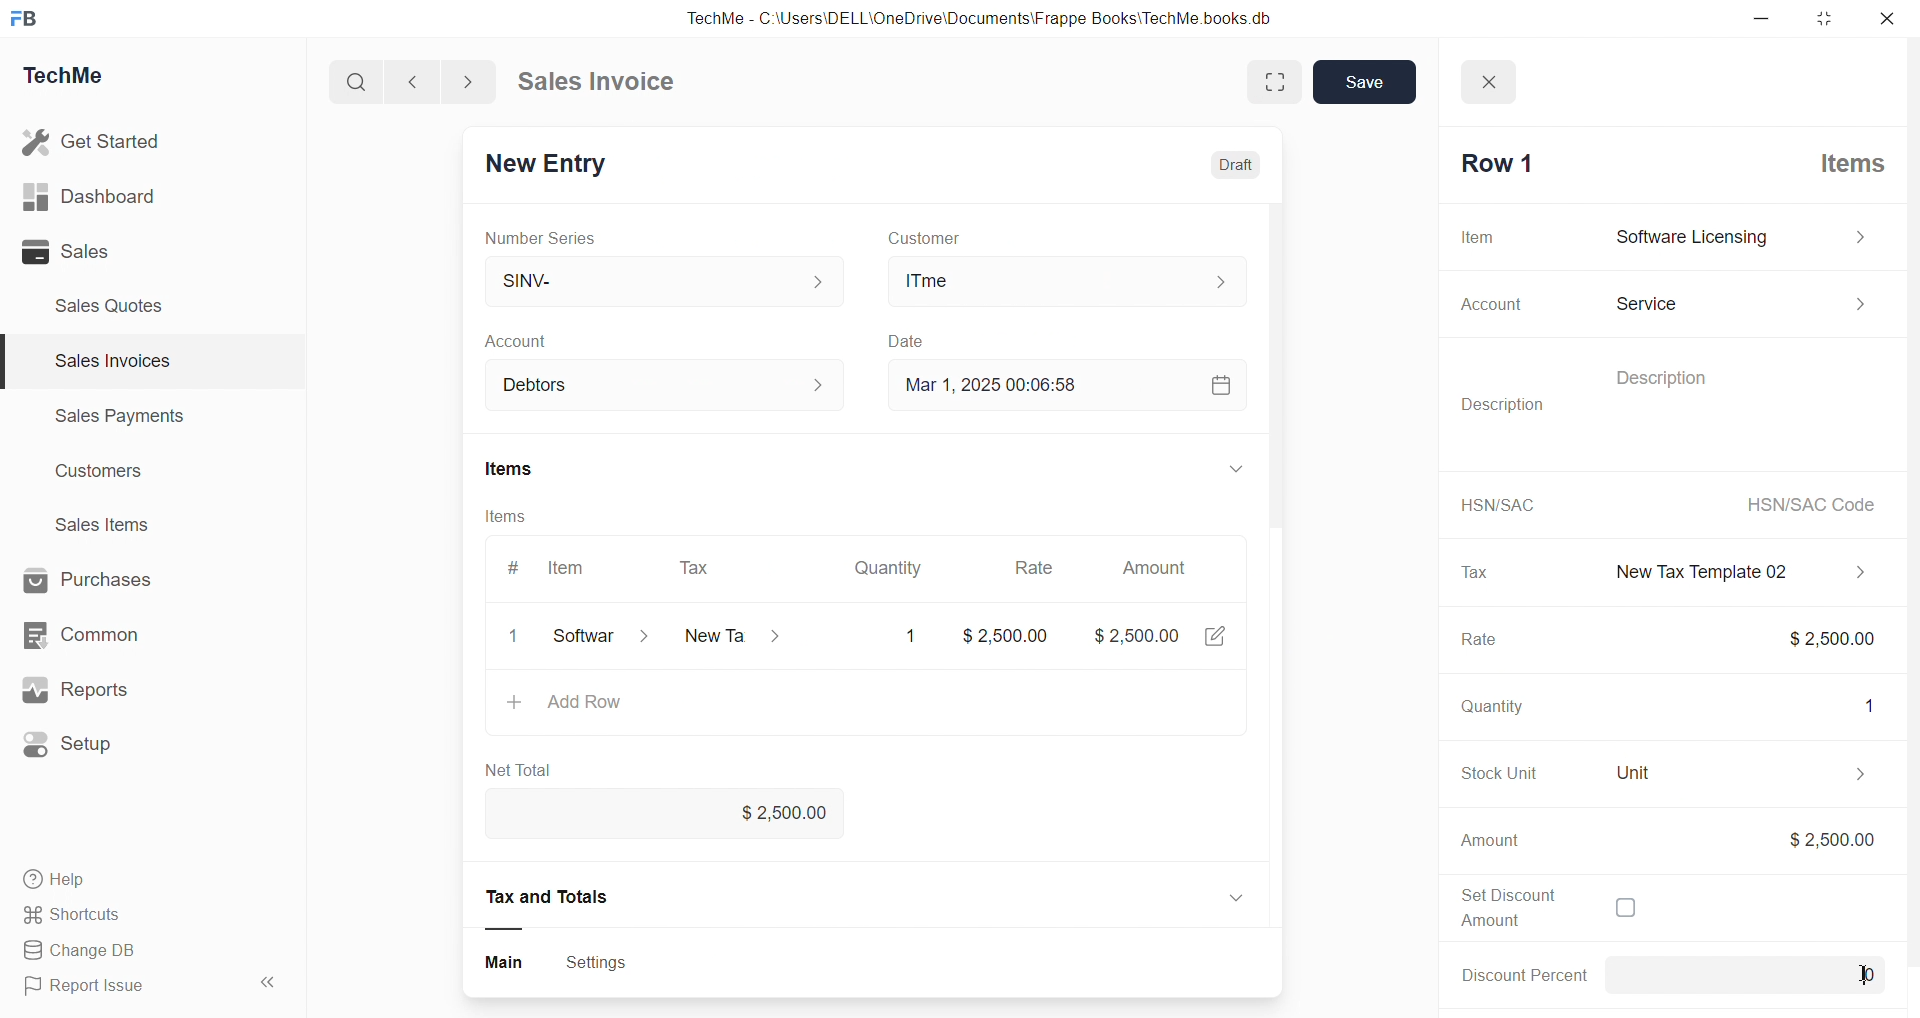  What do you see at coordinates (1739, 300) in the screenshot?
I see `Service >` at bounding box center [1739, 300].